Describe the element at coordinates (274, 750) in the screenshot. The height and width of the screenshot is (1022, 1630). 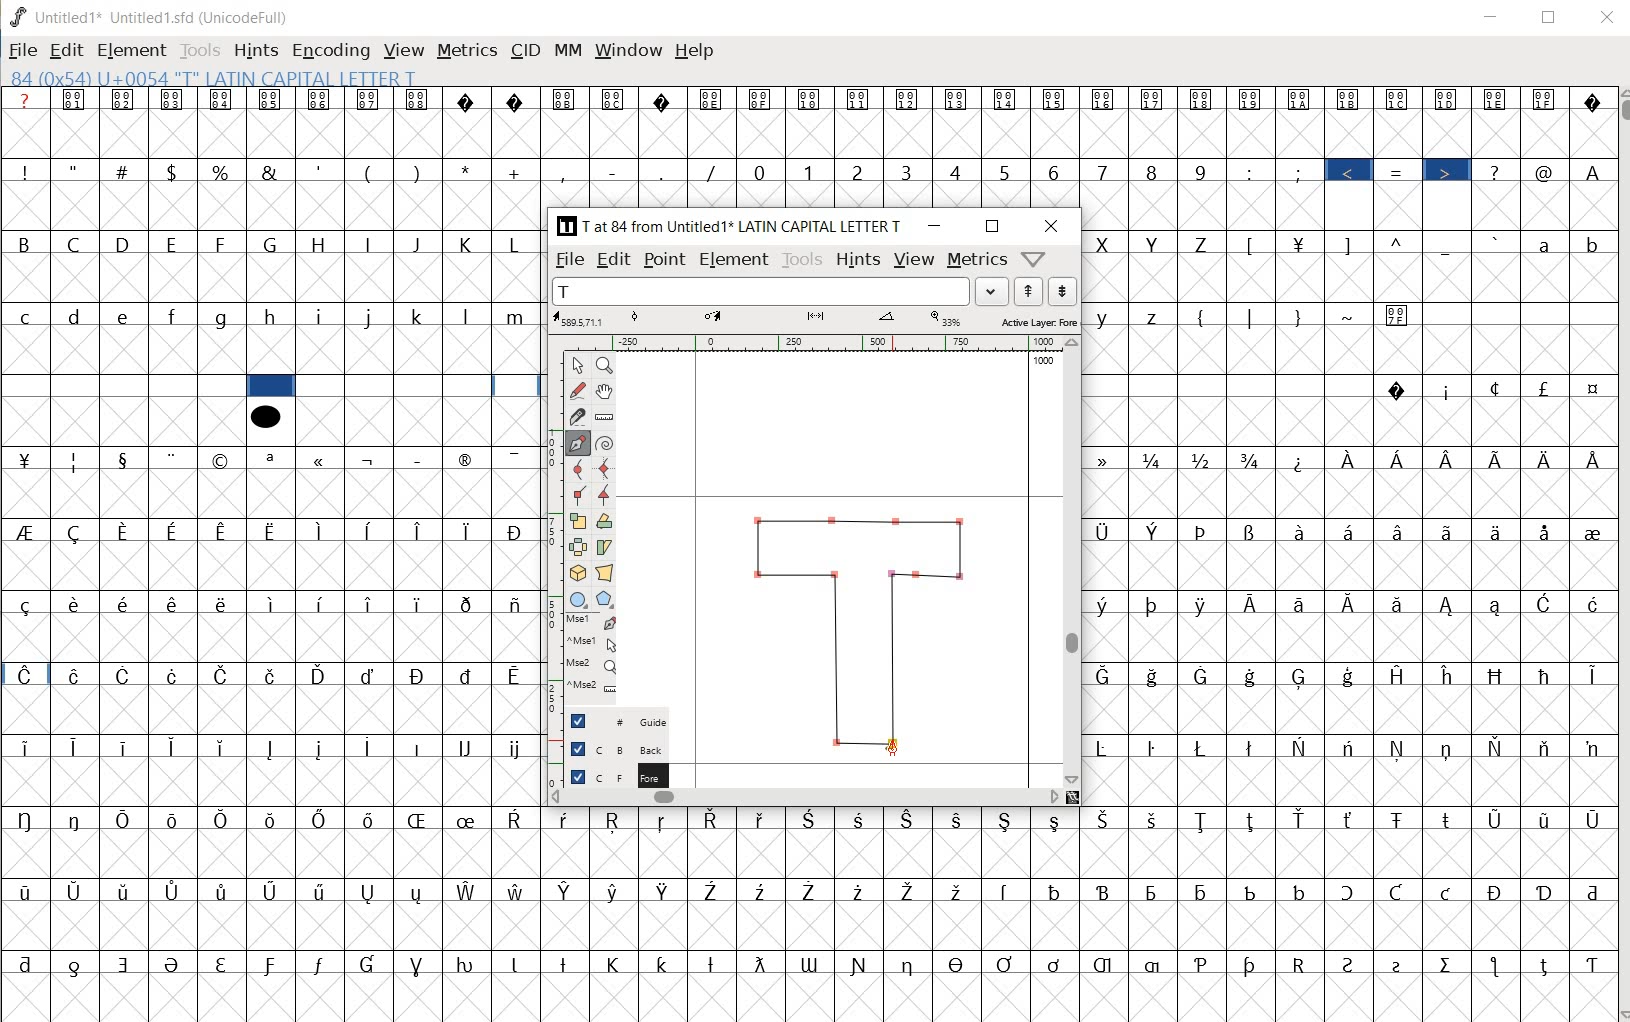
I see `Symbol` at that location.